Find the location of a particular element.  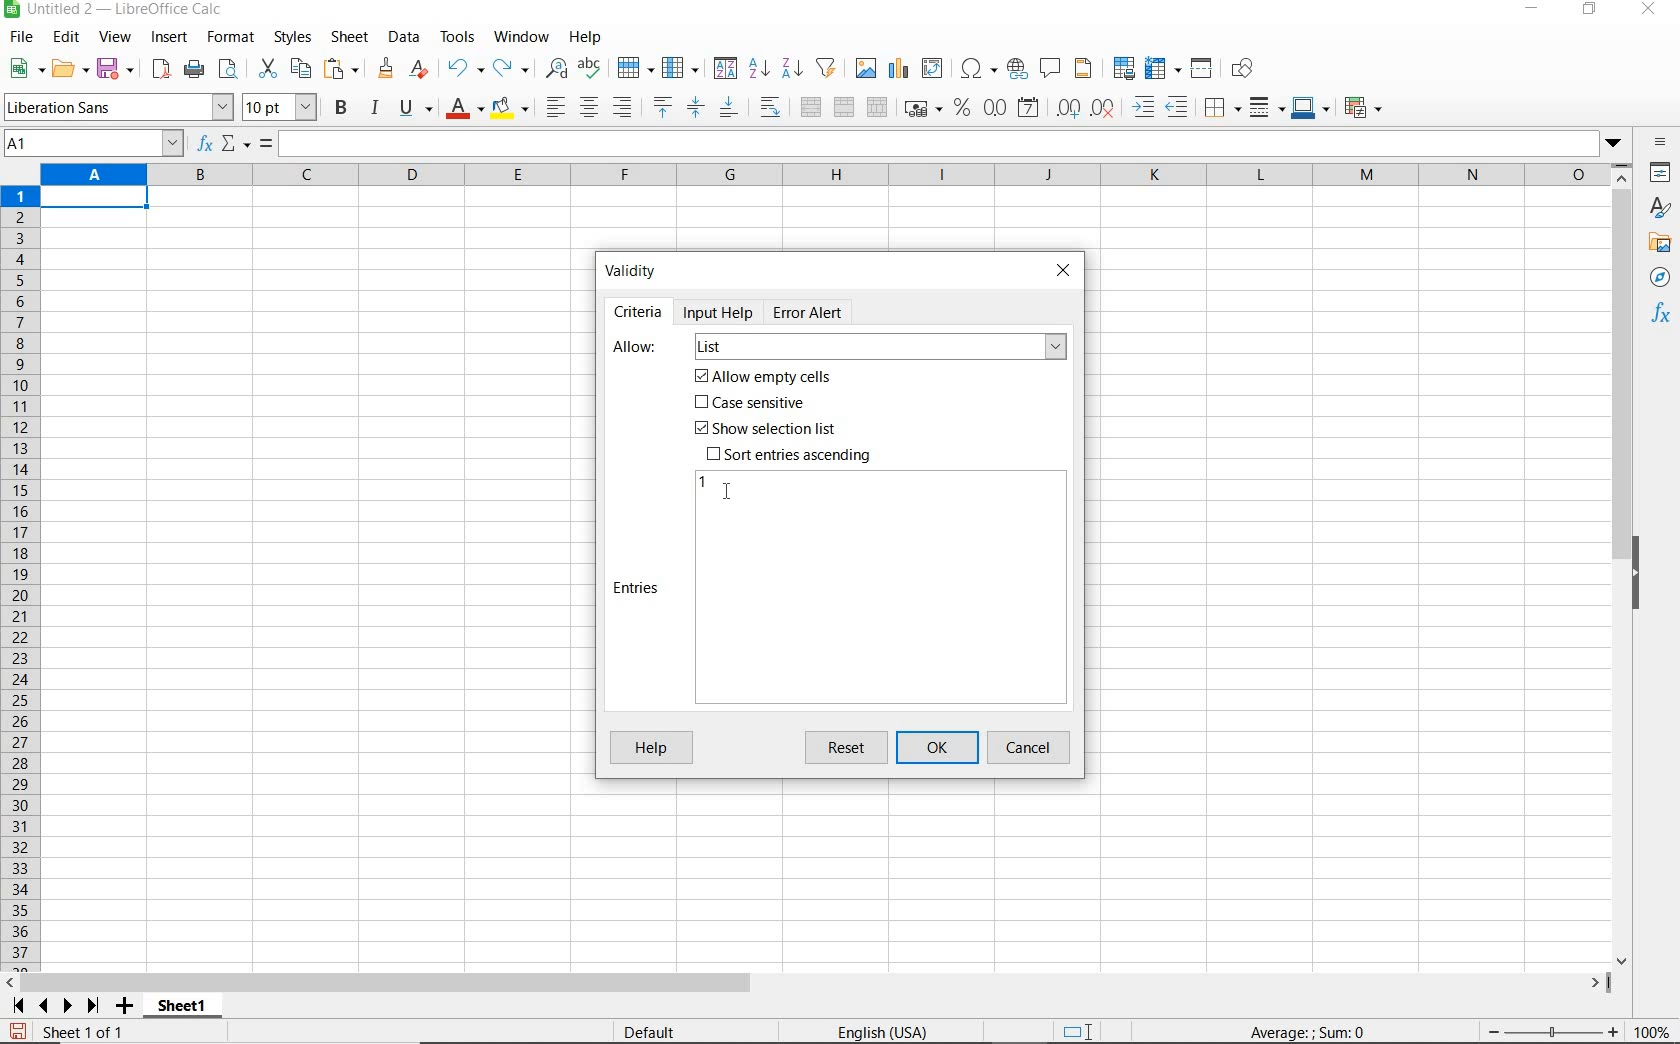

paste is located at coordinates (344, 71).